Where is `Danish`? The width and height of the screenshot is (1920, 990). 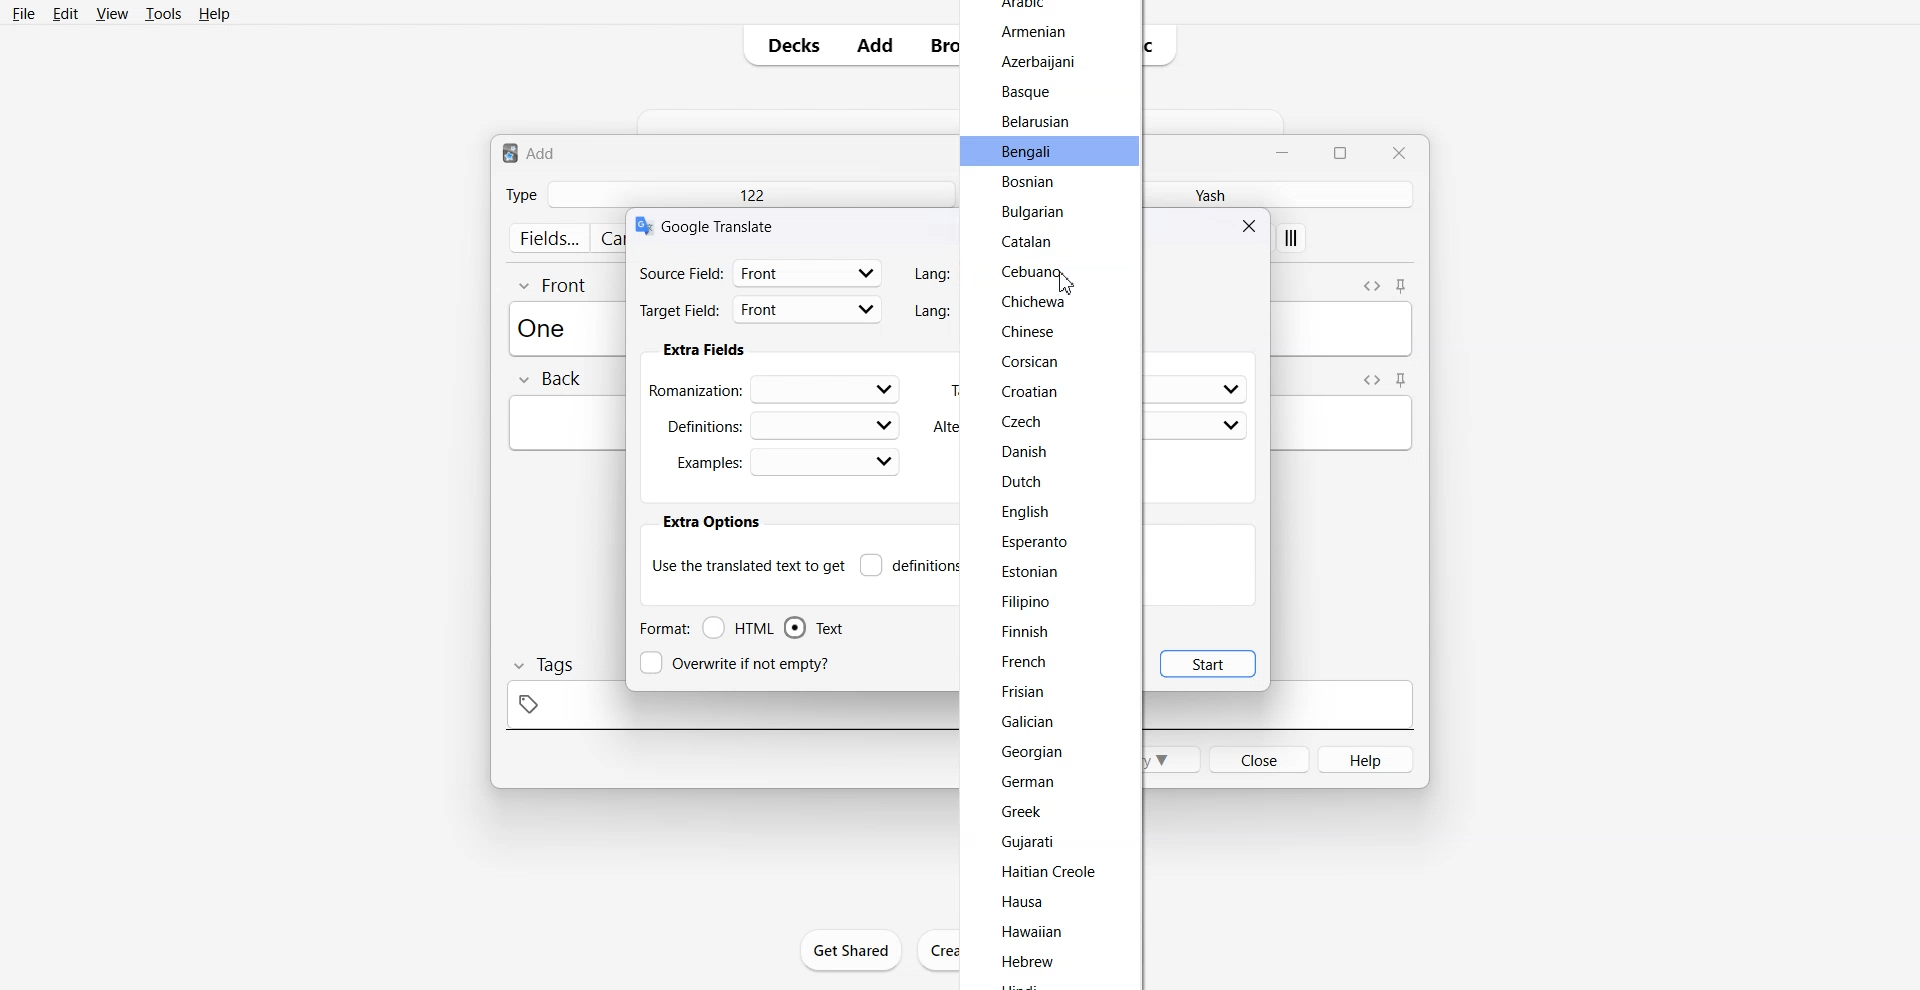 Danish is located at coordinates (1022, 451).